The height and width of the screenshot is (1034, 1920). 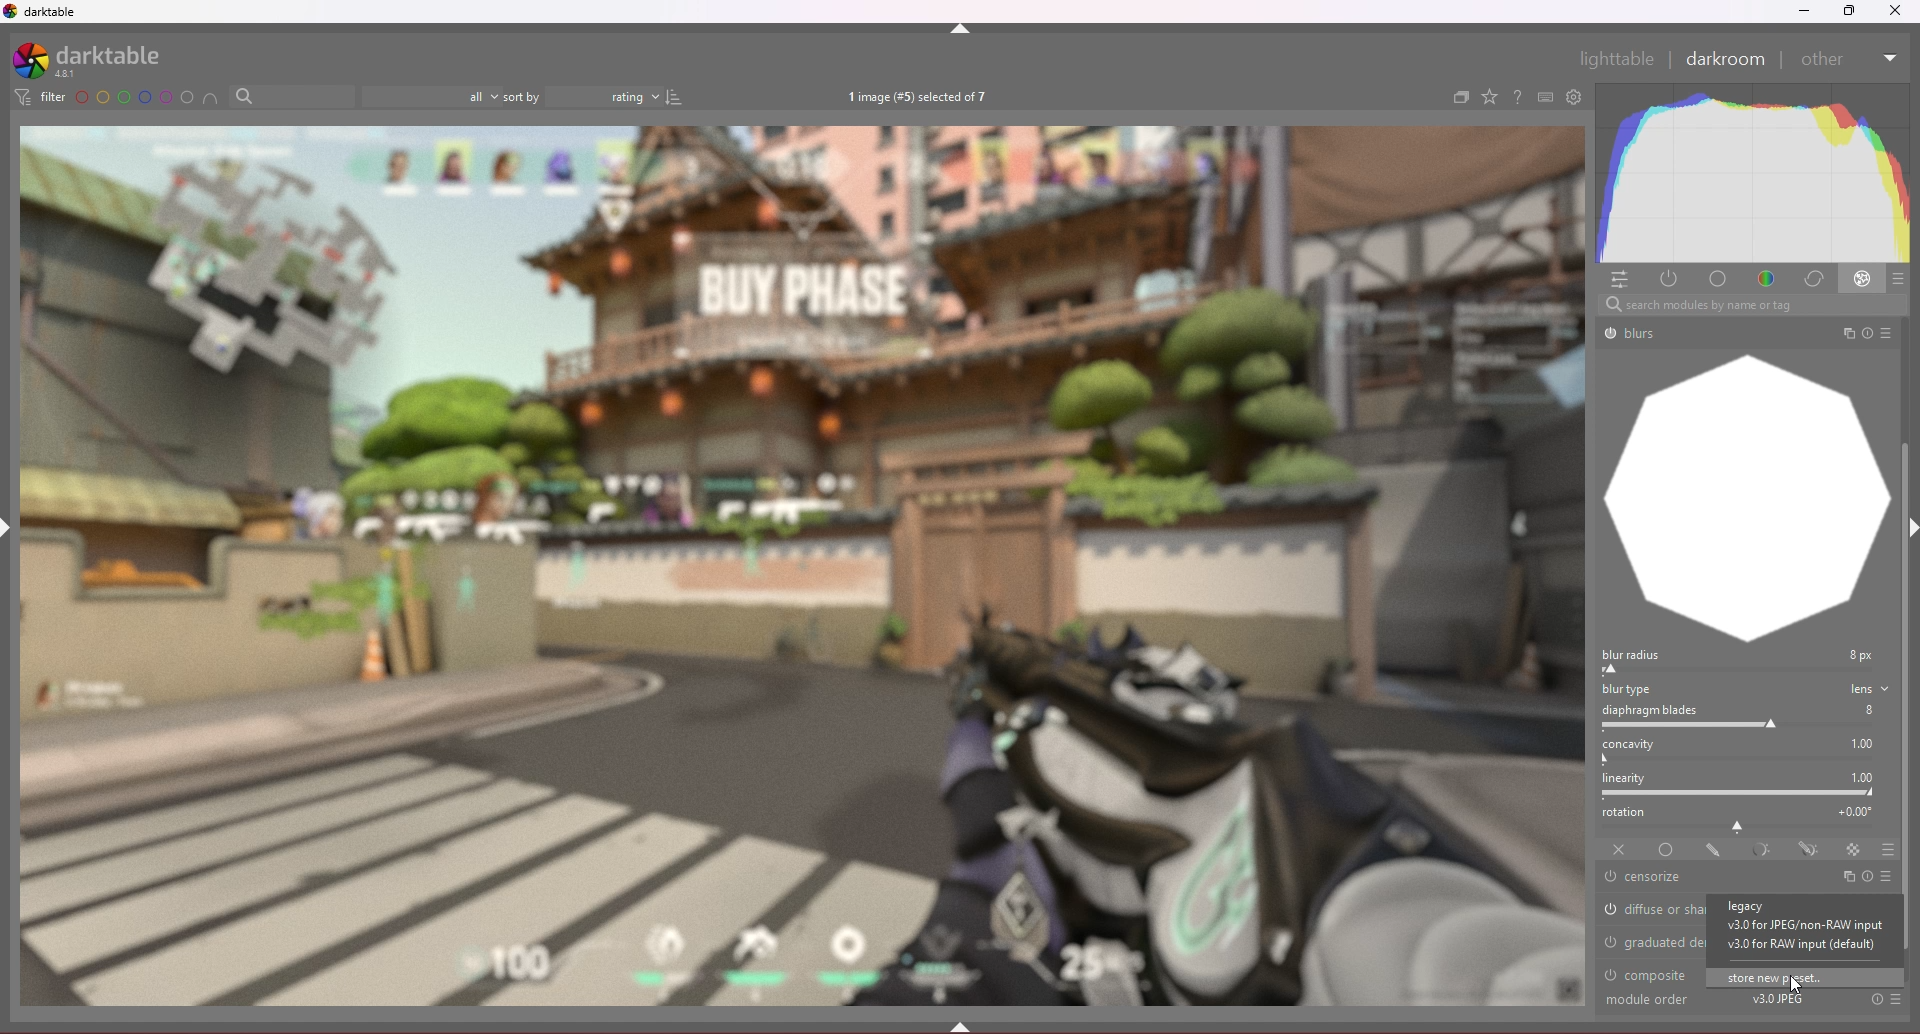 I want to click on photo, so click(x=802, y=565).